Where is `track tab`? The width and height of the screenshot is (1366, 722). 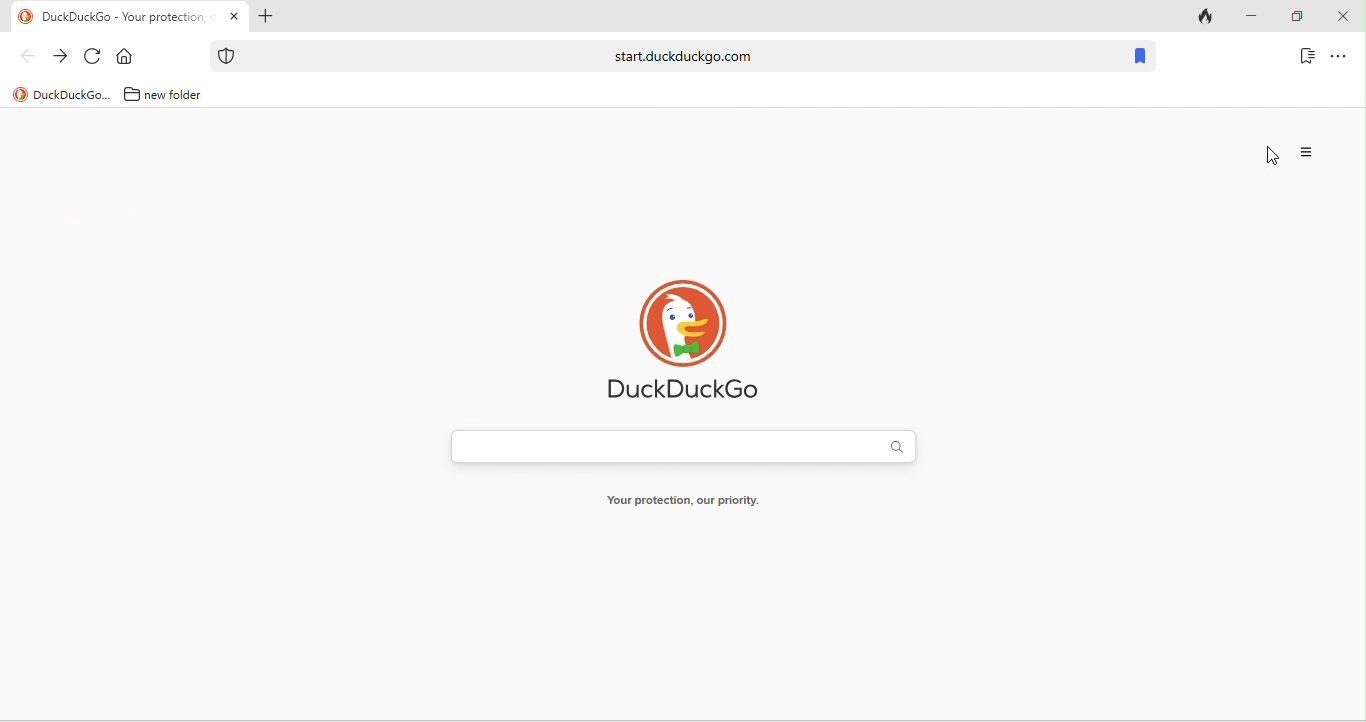 track tab is located at coordinates (1199, 18).